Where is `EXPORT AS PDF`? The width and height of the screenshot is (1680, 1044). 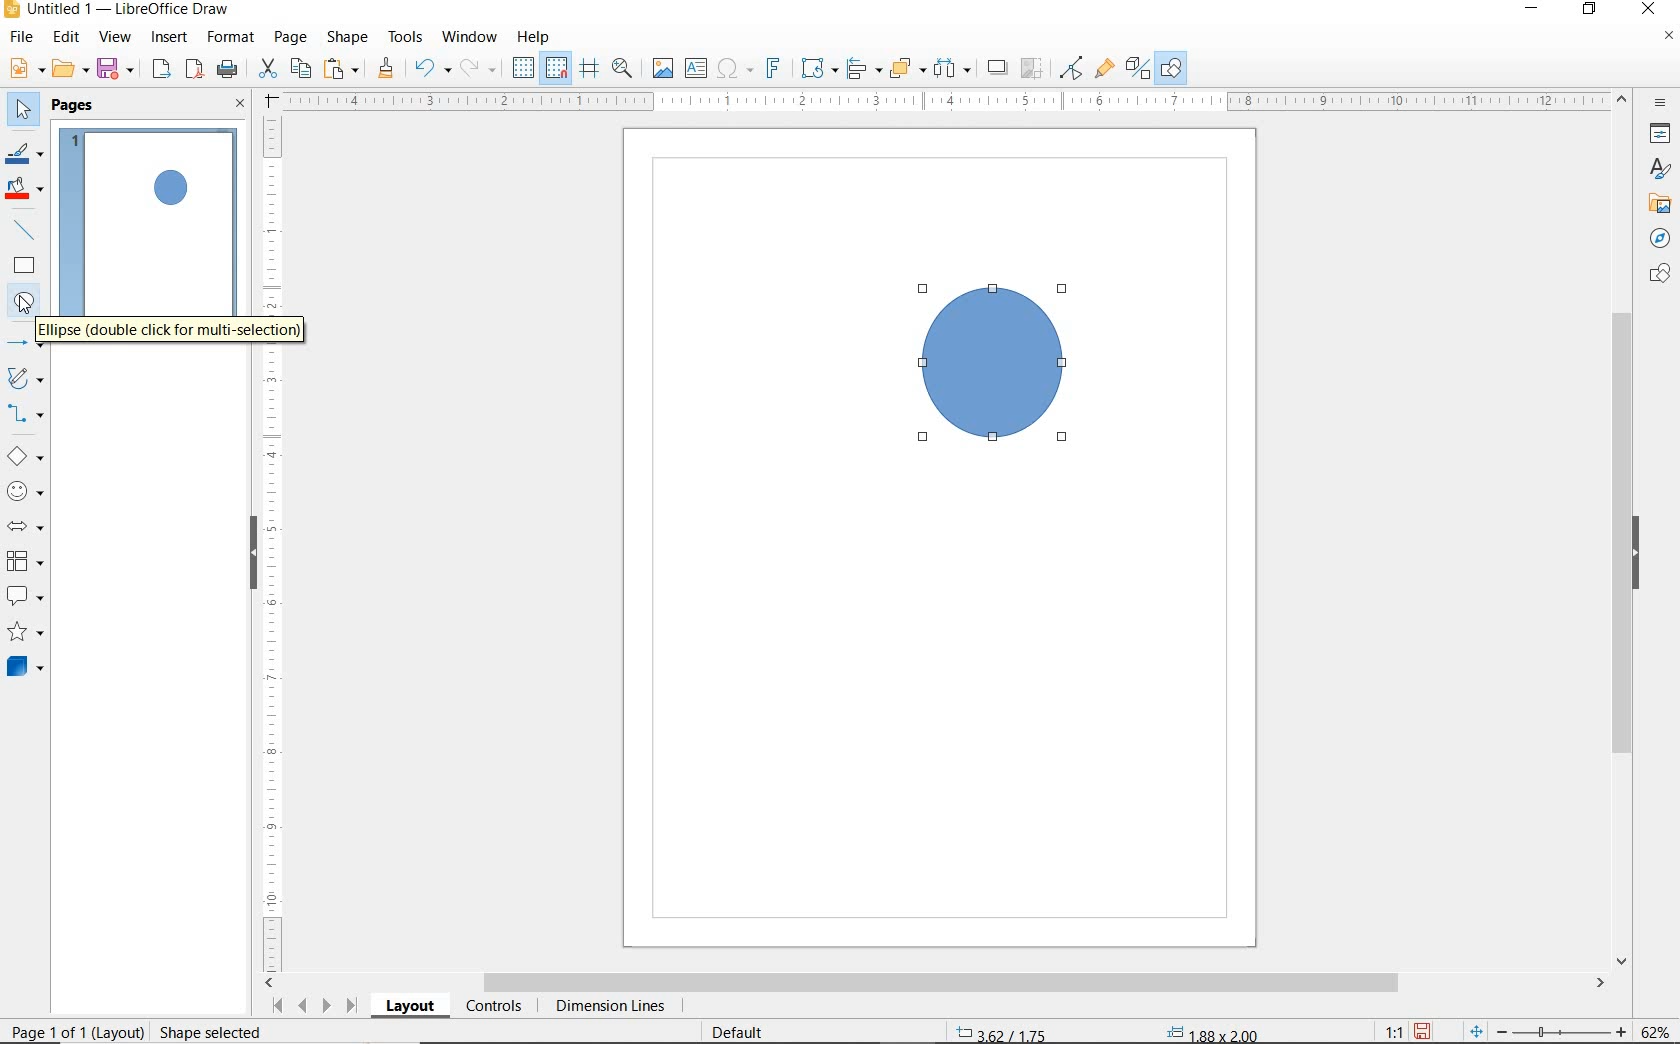
EXPORT AS PDF is located at coordinates (195, 71).